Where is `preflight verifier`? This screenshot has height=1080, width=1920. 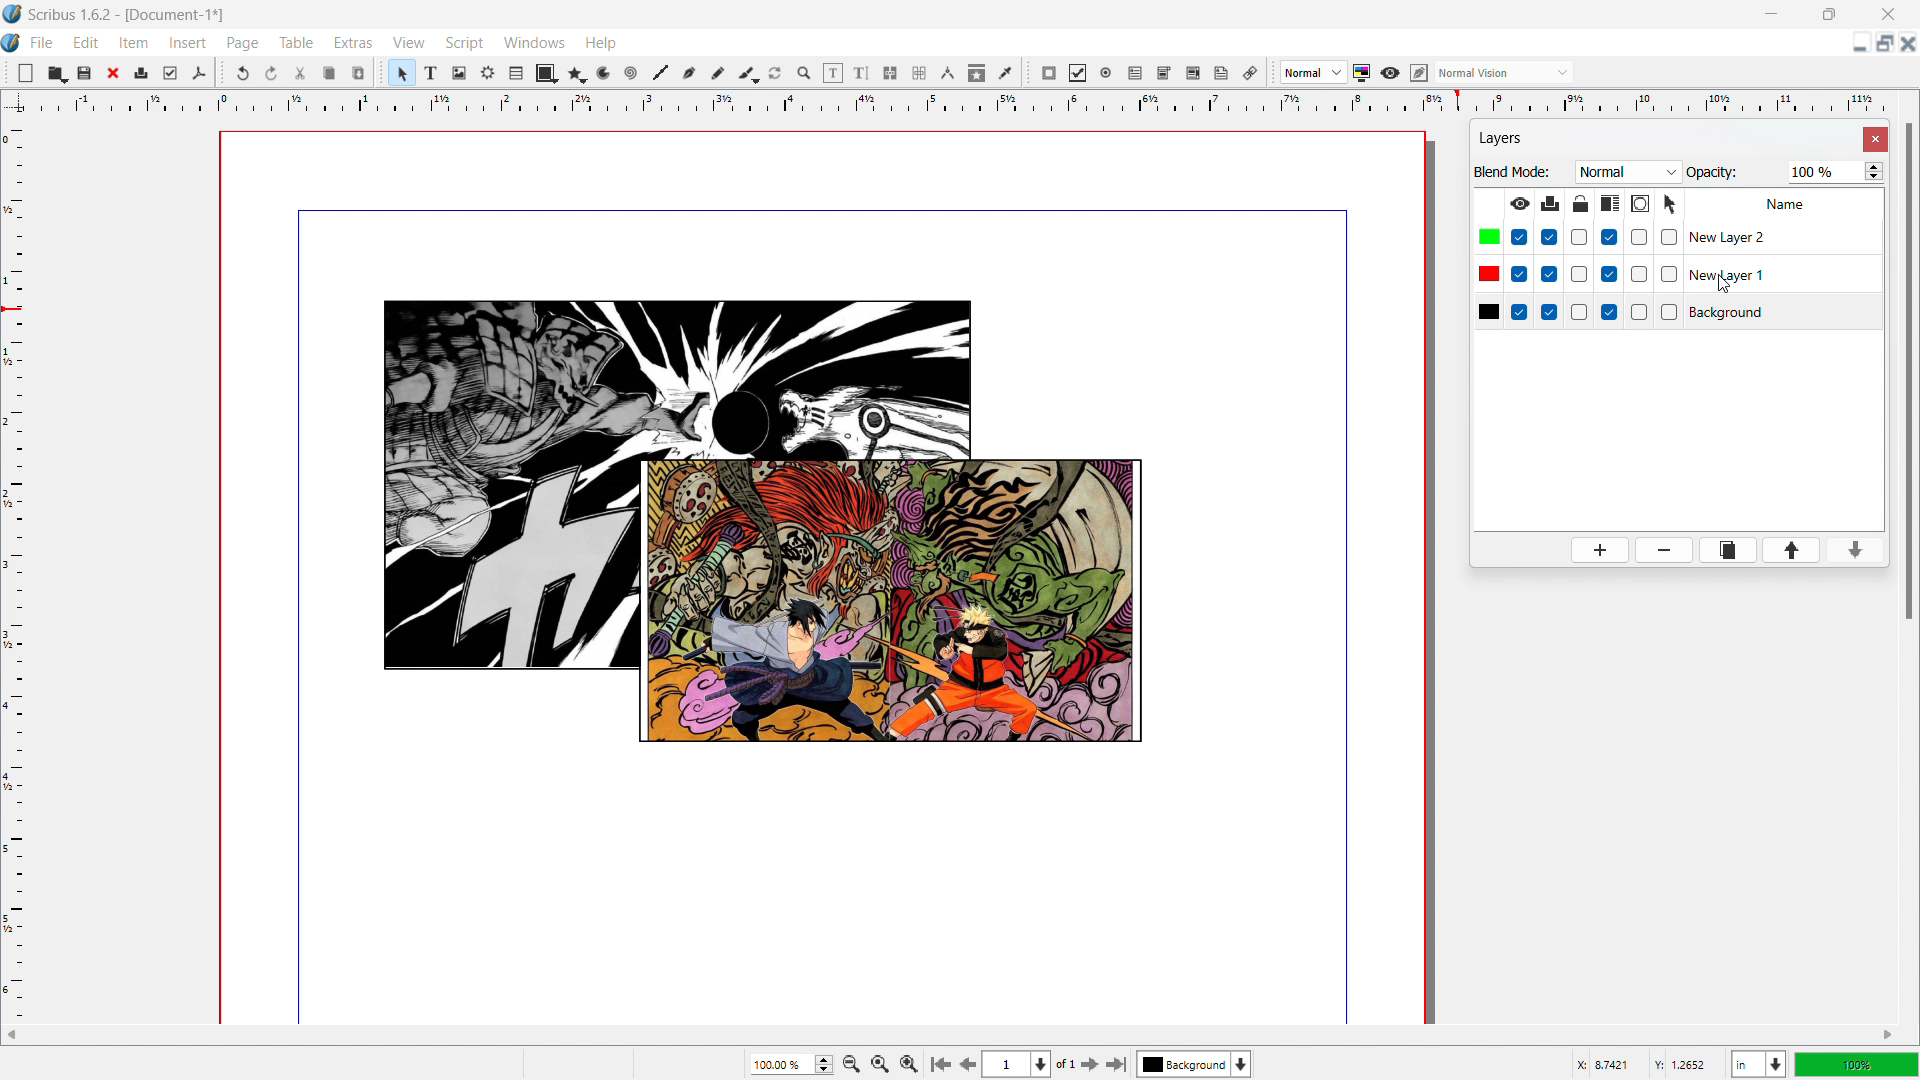
preflight verifier is located at coordinates (170, 73).